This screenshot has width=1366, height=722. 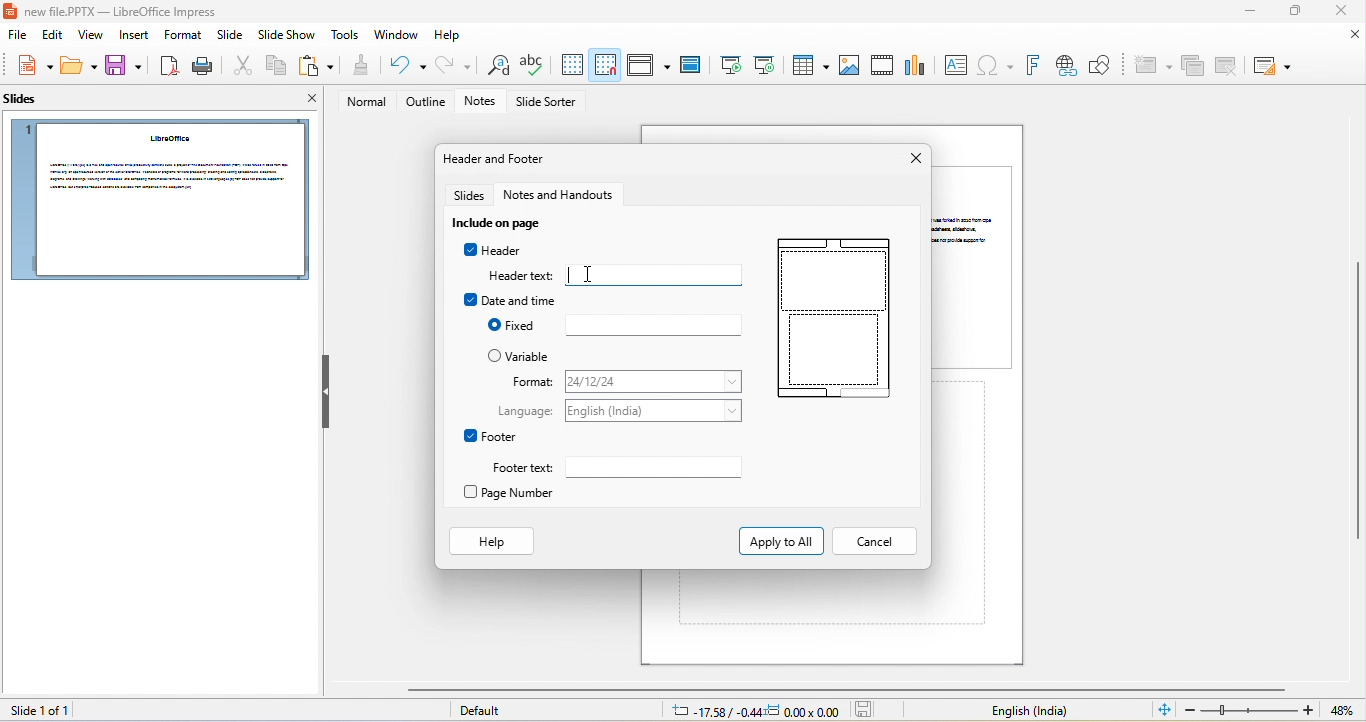 What do you see at coordinates (426, 102) in the screenshot?
I see `outline` at bounding box center [426, 102].